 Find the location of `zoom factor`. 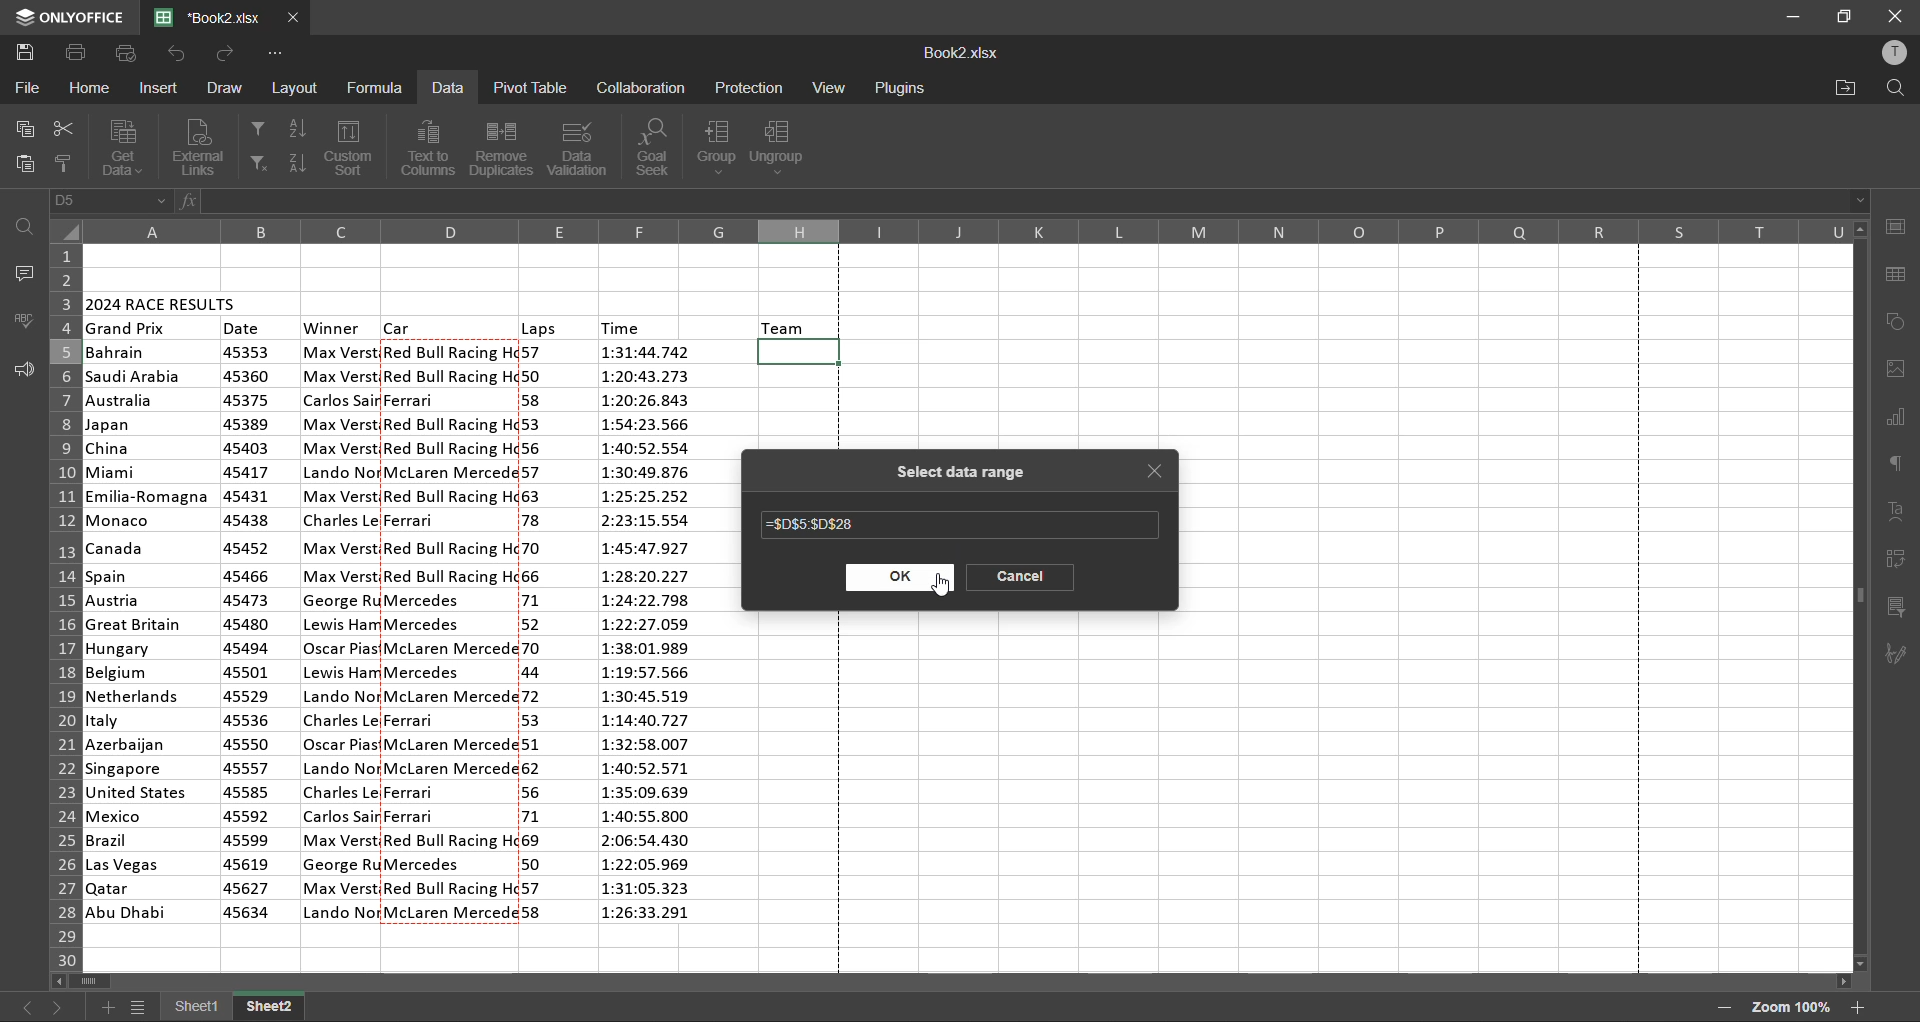

zoom factor is located at coordinates (1788, 1007).